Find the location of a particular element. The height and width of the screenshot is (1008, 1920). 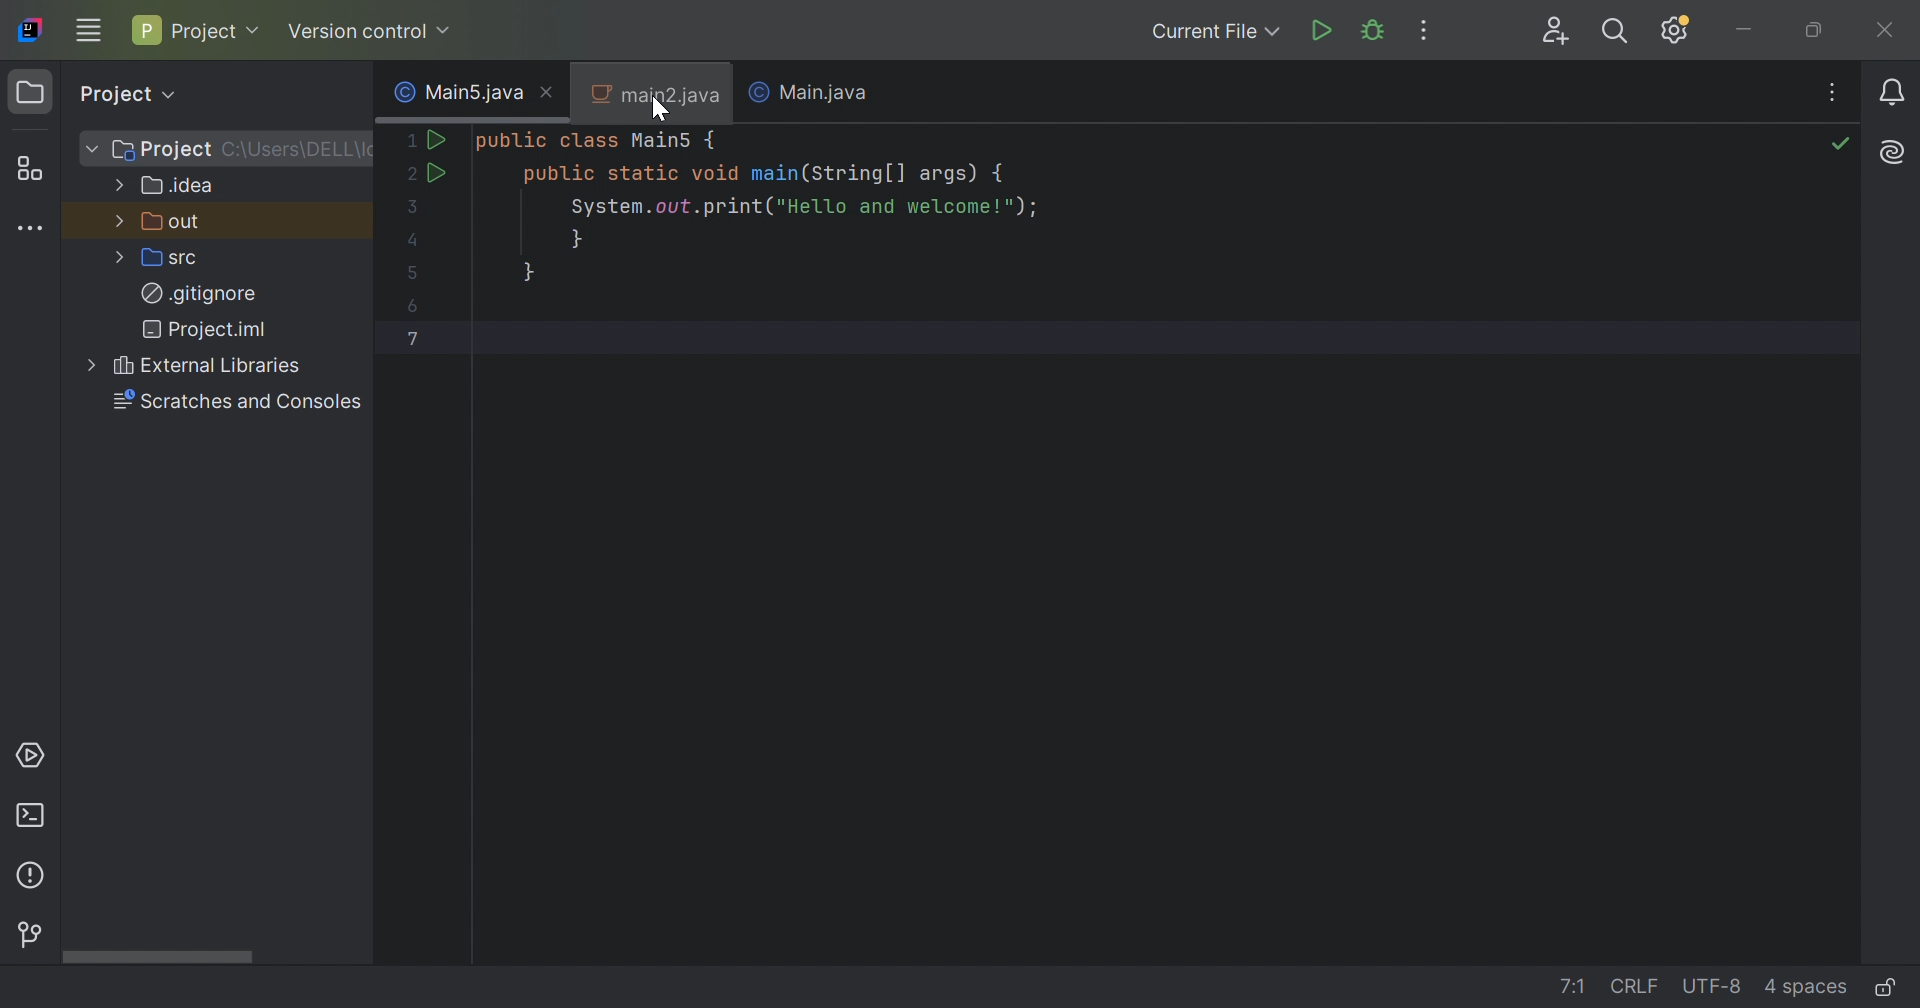

Run is located at coordinates (439, 173).